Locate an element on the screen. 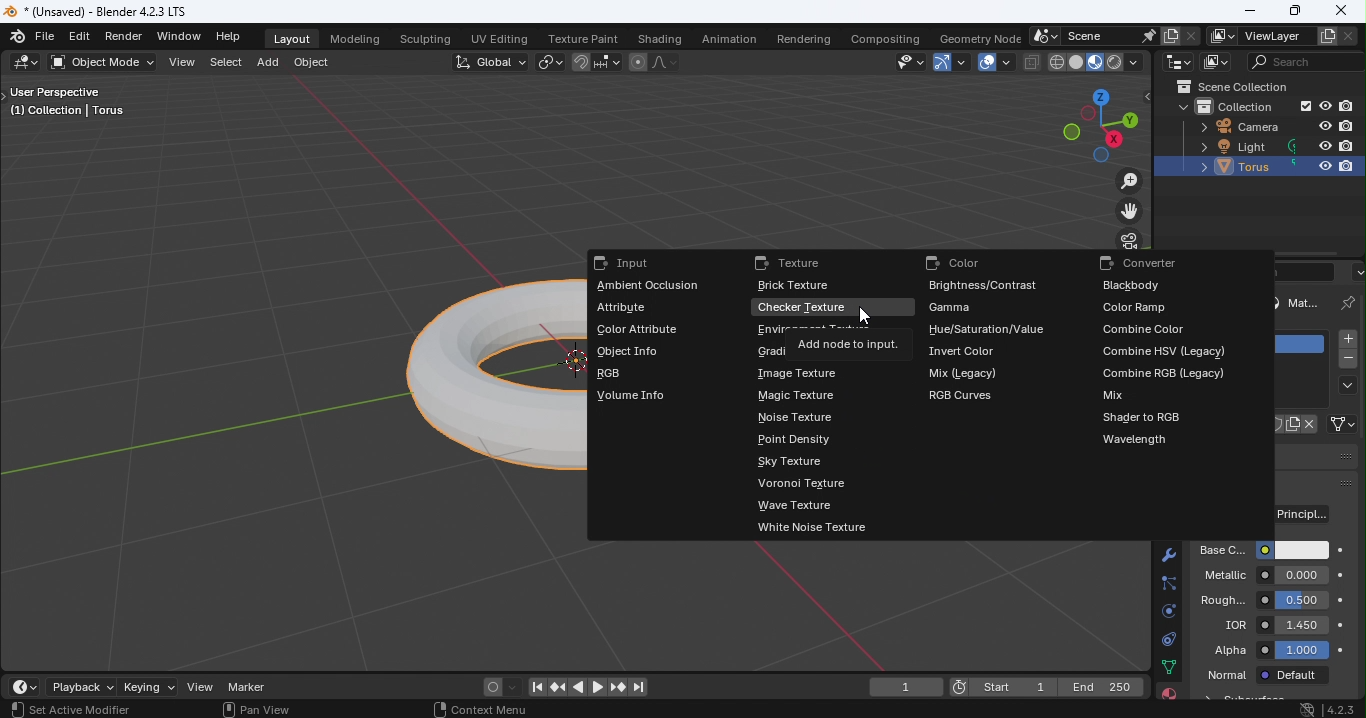 The image size is (1366, 718). Brick texture is located at coordinates (794, 286).